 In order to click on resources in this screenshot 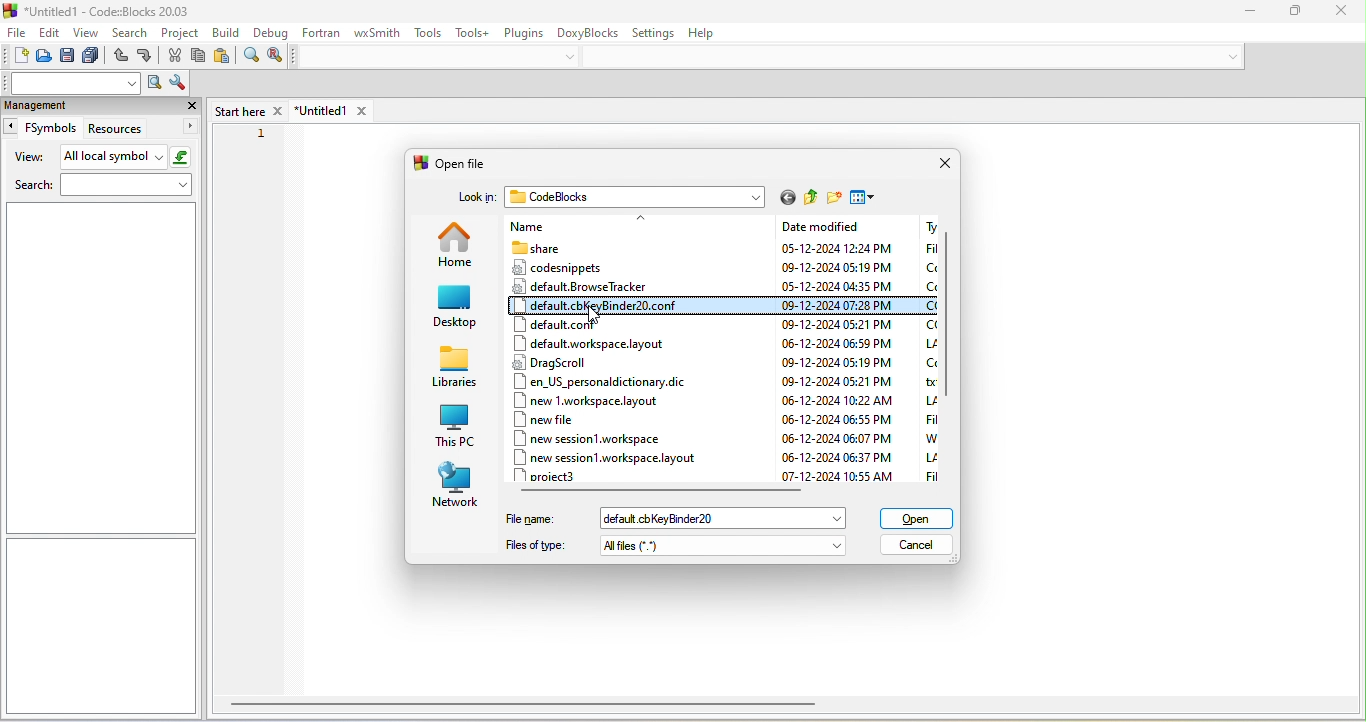, I will do `click(141, 129)`.